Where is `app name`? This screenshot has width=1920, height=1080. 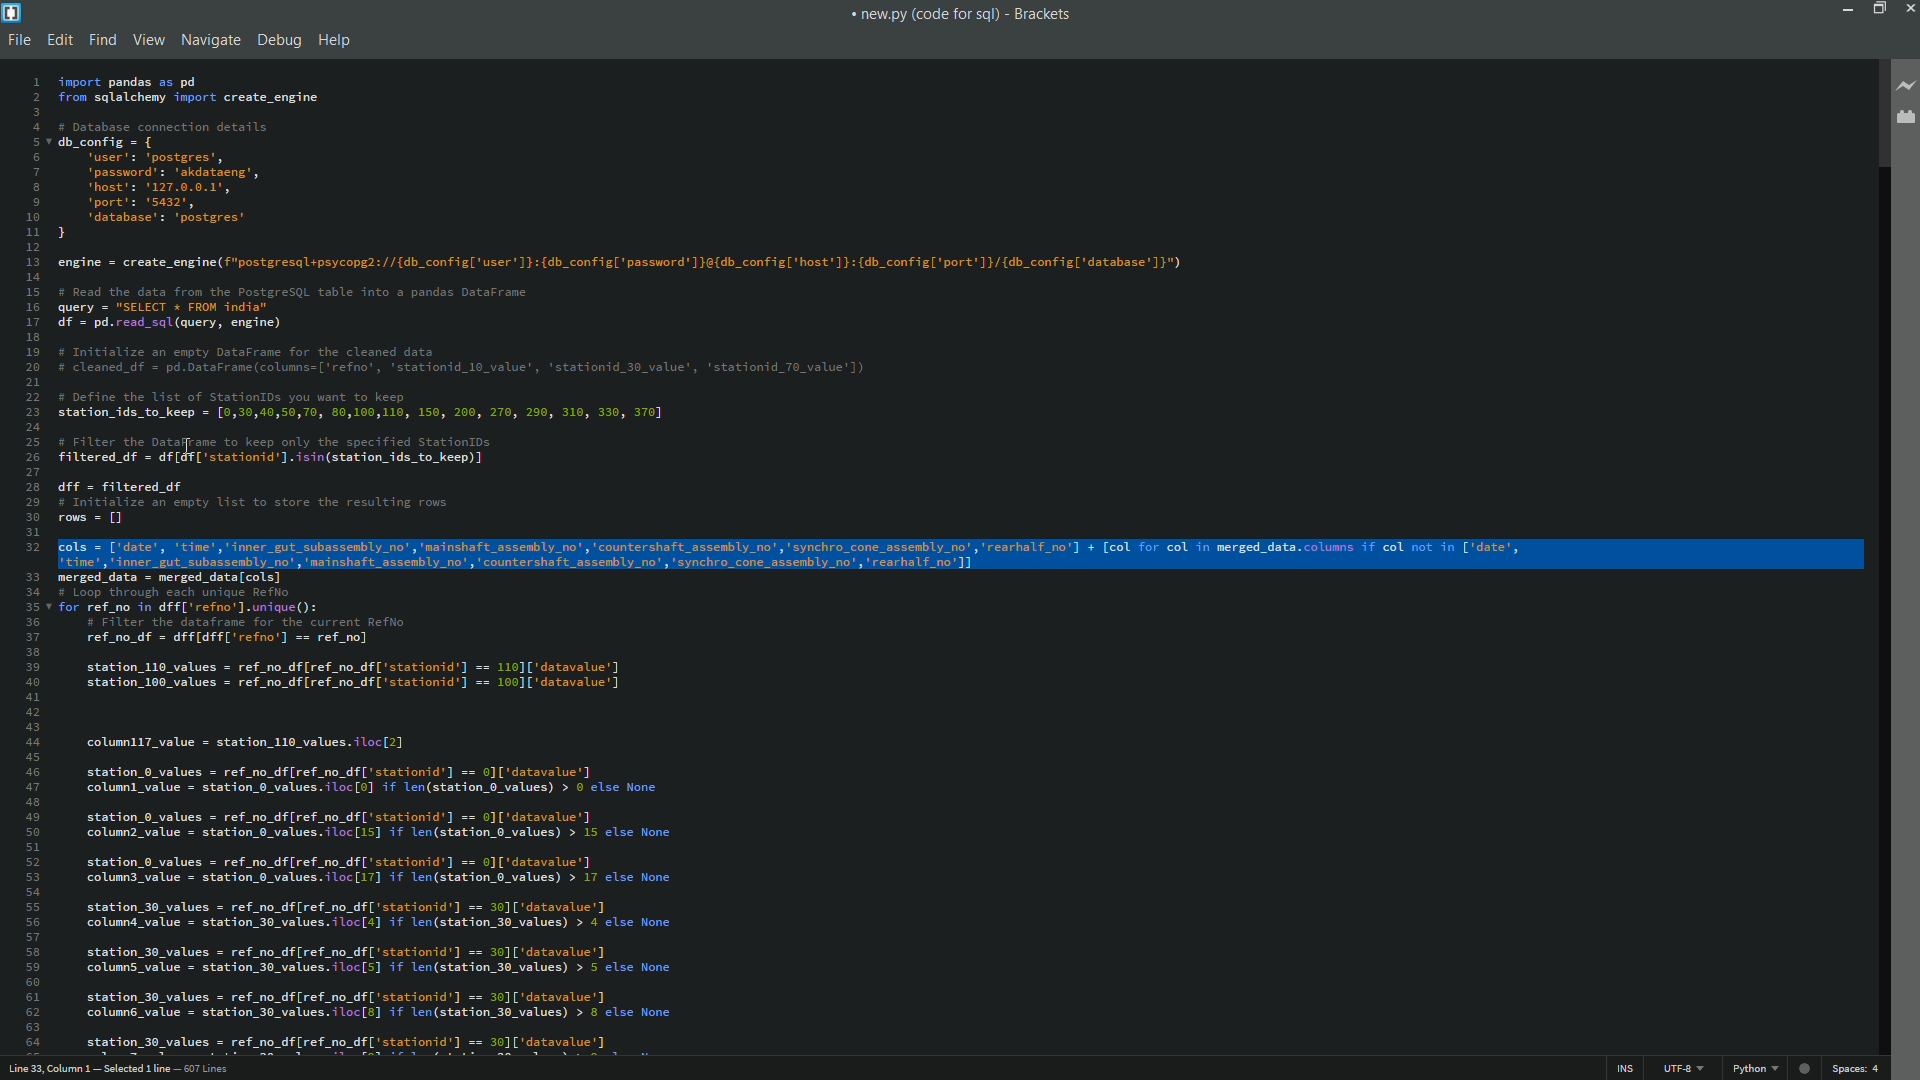
app name is located at coordinates (1042, 15).